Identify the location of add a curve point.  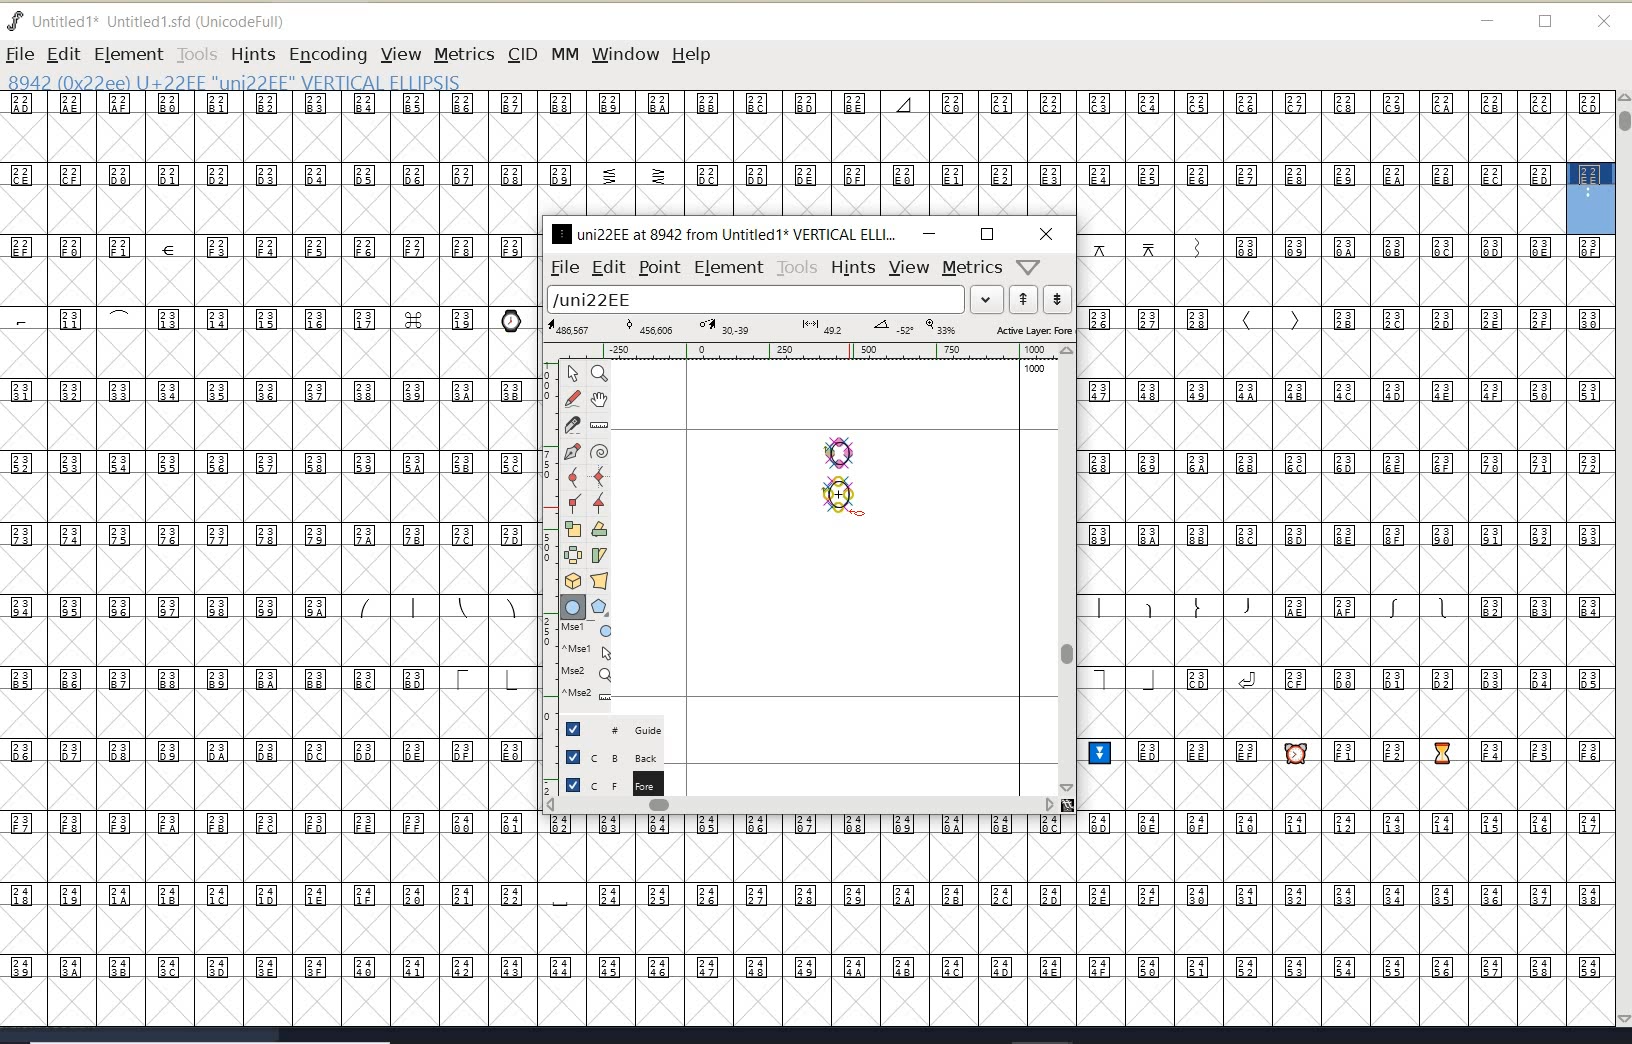
(577, 477).